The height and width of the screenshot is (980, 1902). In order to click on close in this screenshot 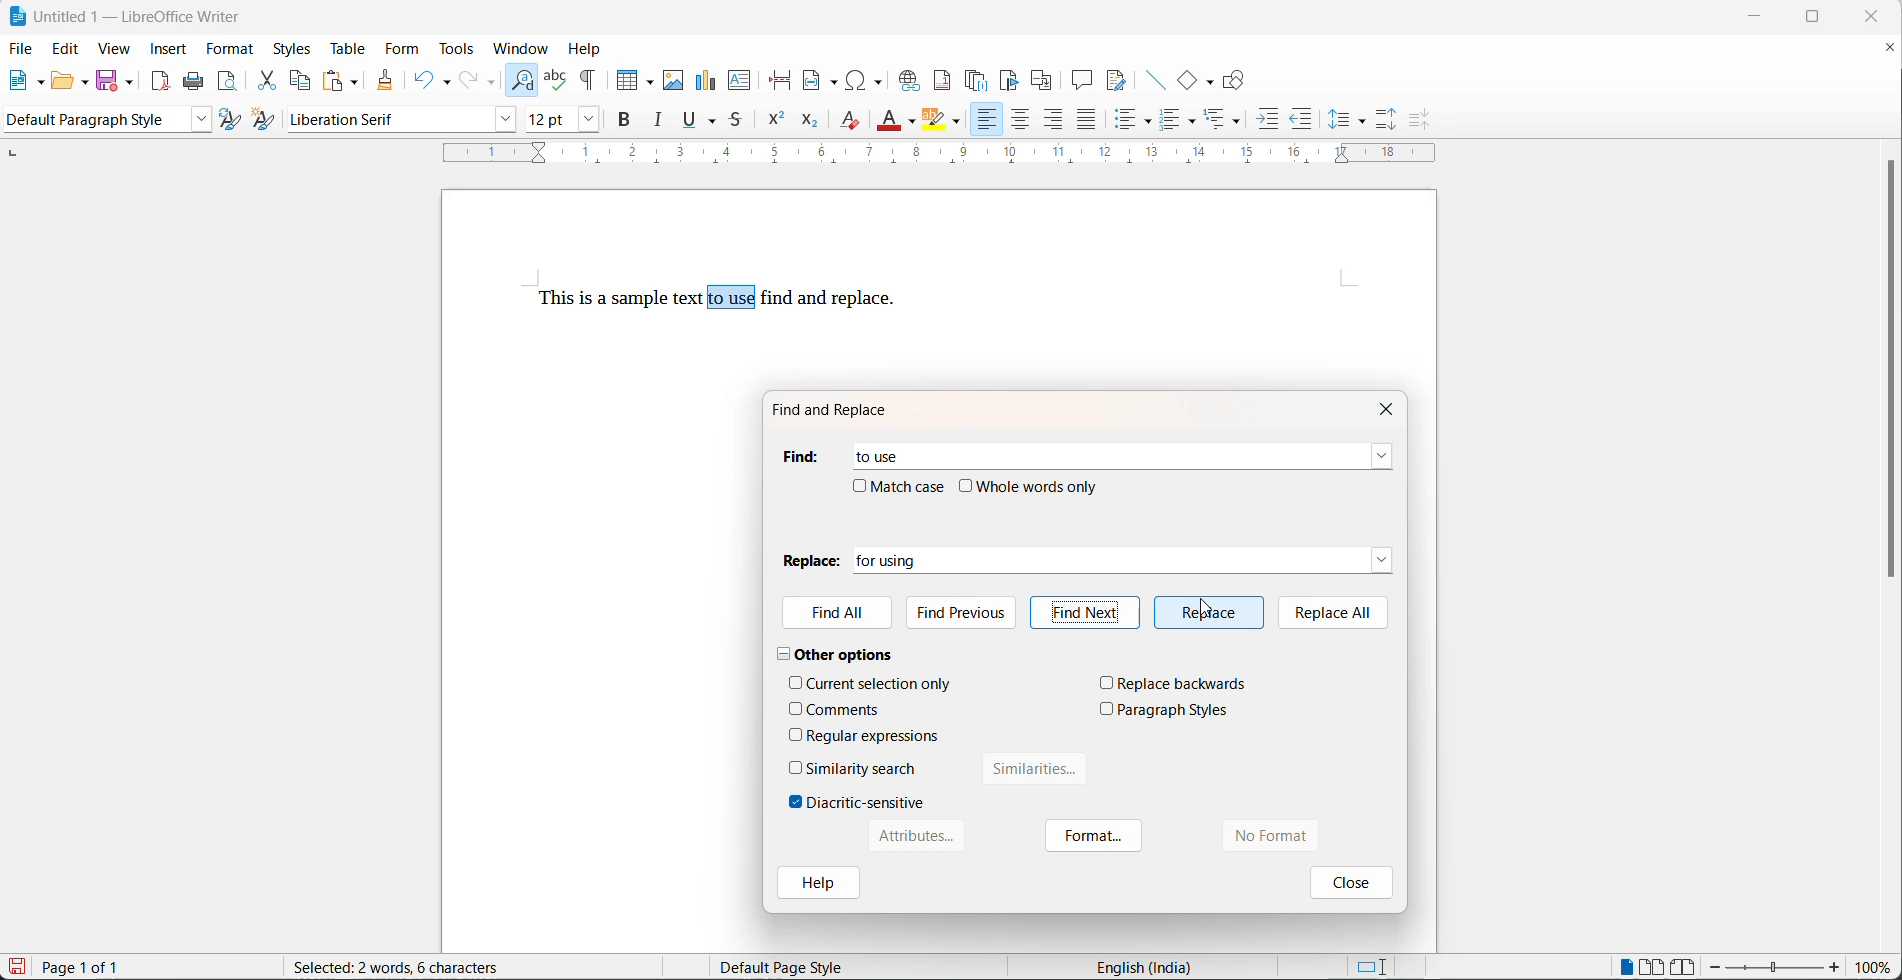, I will do `click(1348, 881)`.